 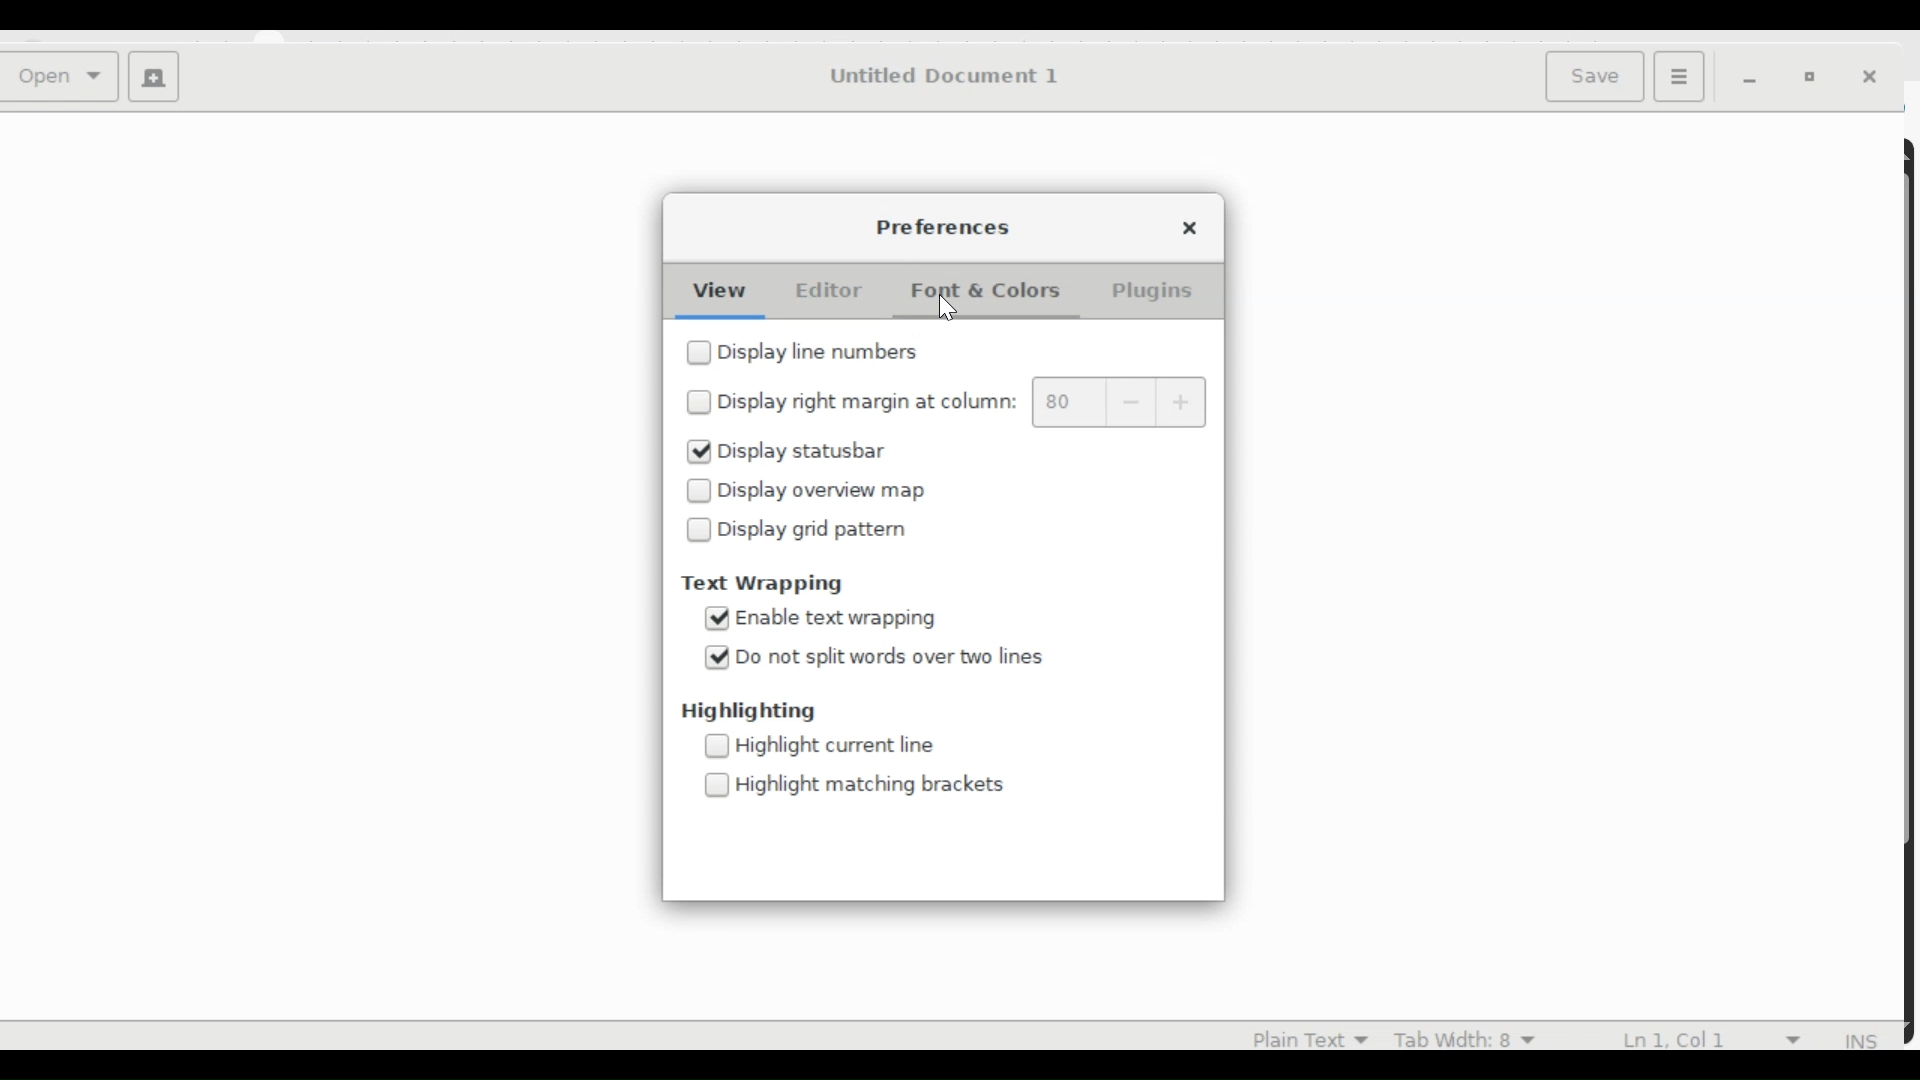 I want to click on checkbox, so click(x=700, y=354).